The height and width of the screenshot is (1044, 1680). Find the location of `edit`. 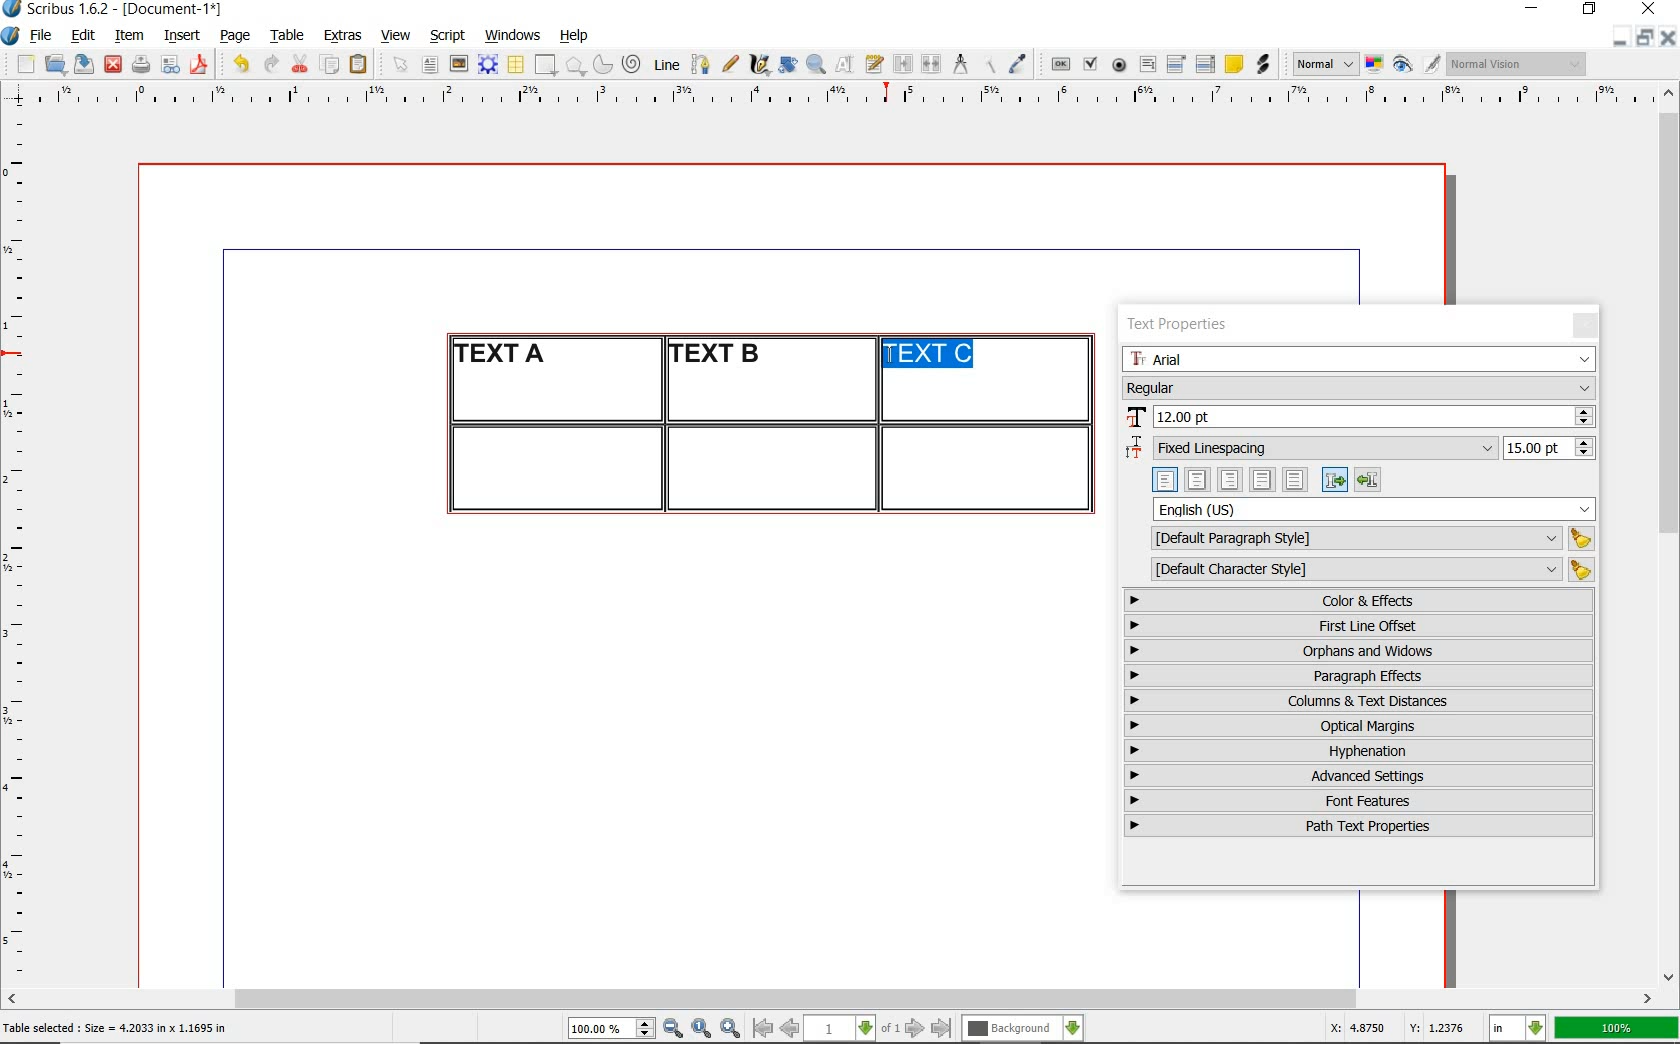

edit is located at coordinates (84, 35).